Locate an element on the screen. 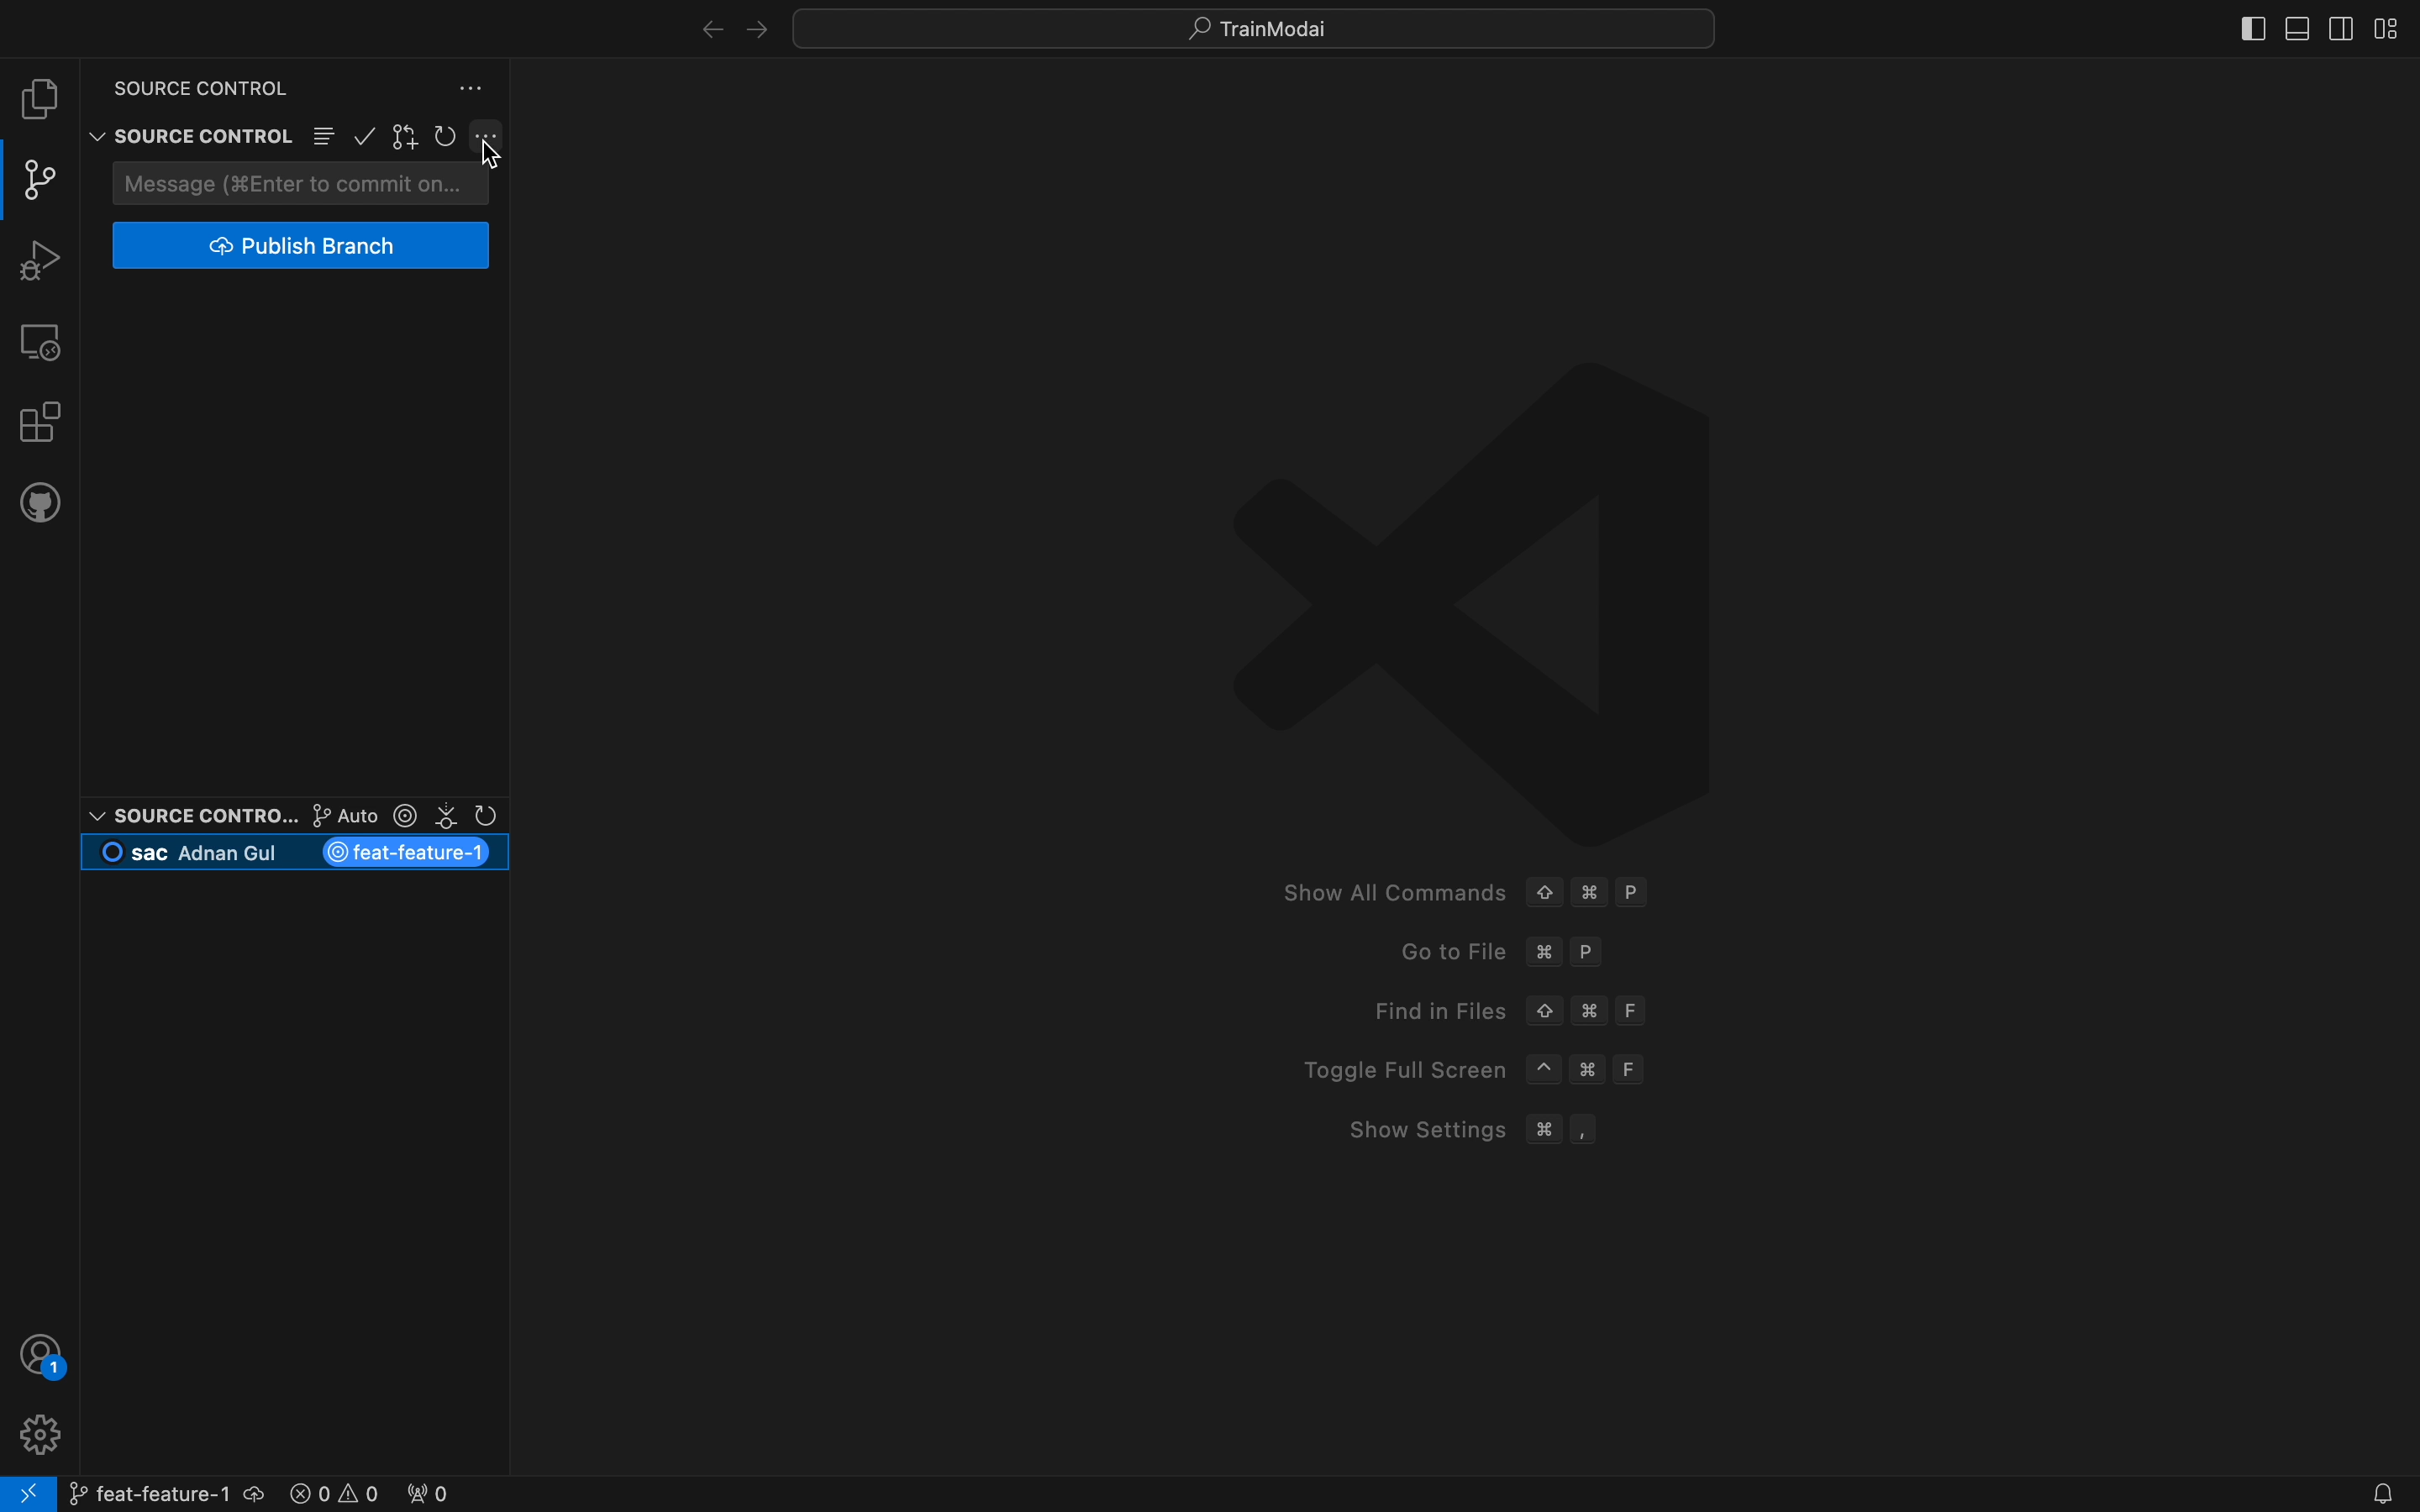 Image resolution: width=2420 pixels, height=1512 pixels. git is located at coordinates (44, 180).